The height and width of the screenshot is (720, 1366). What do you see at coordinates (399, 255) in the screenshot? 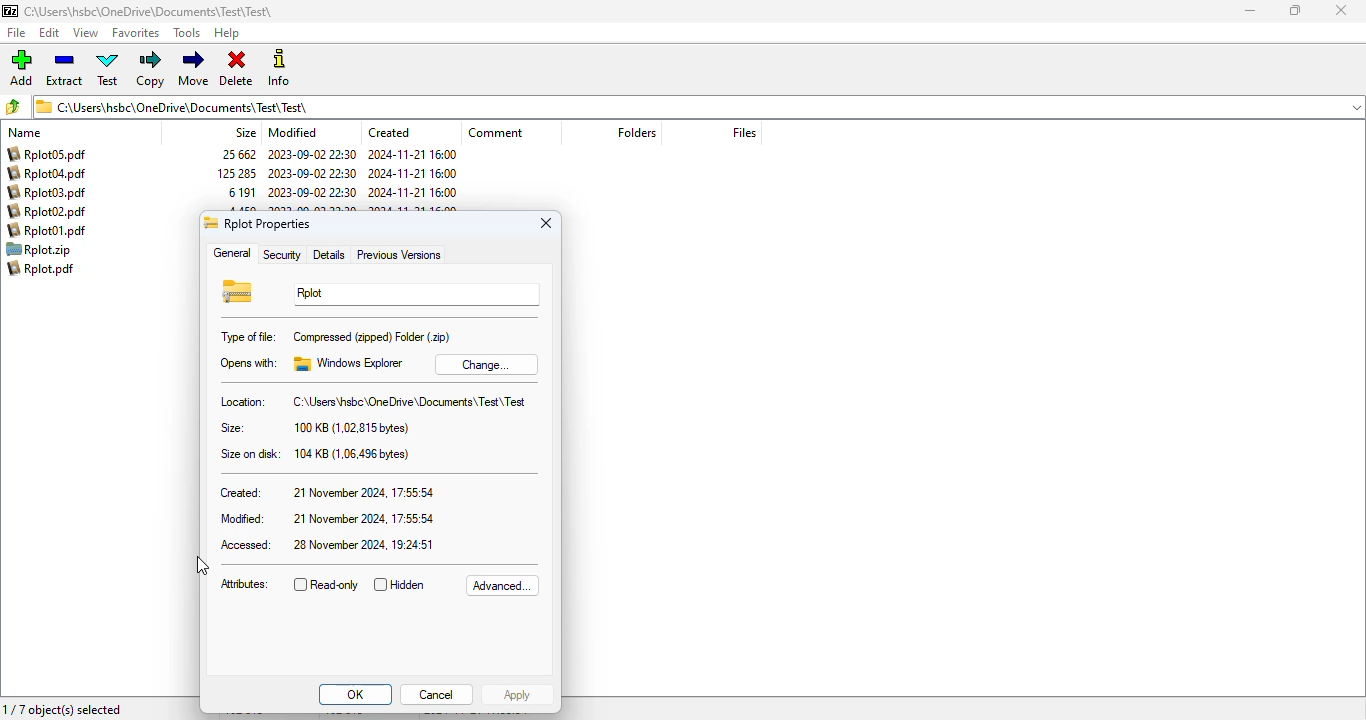
I see `previous versions` at bounding box center [399, 255].